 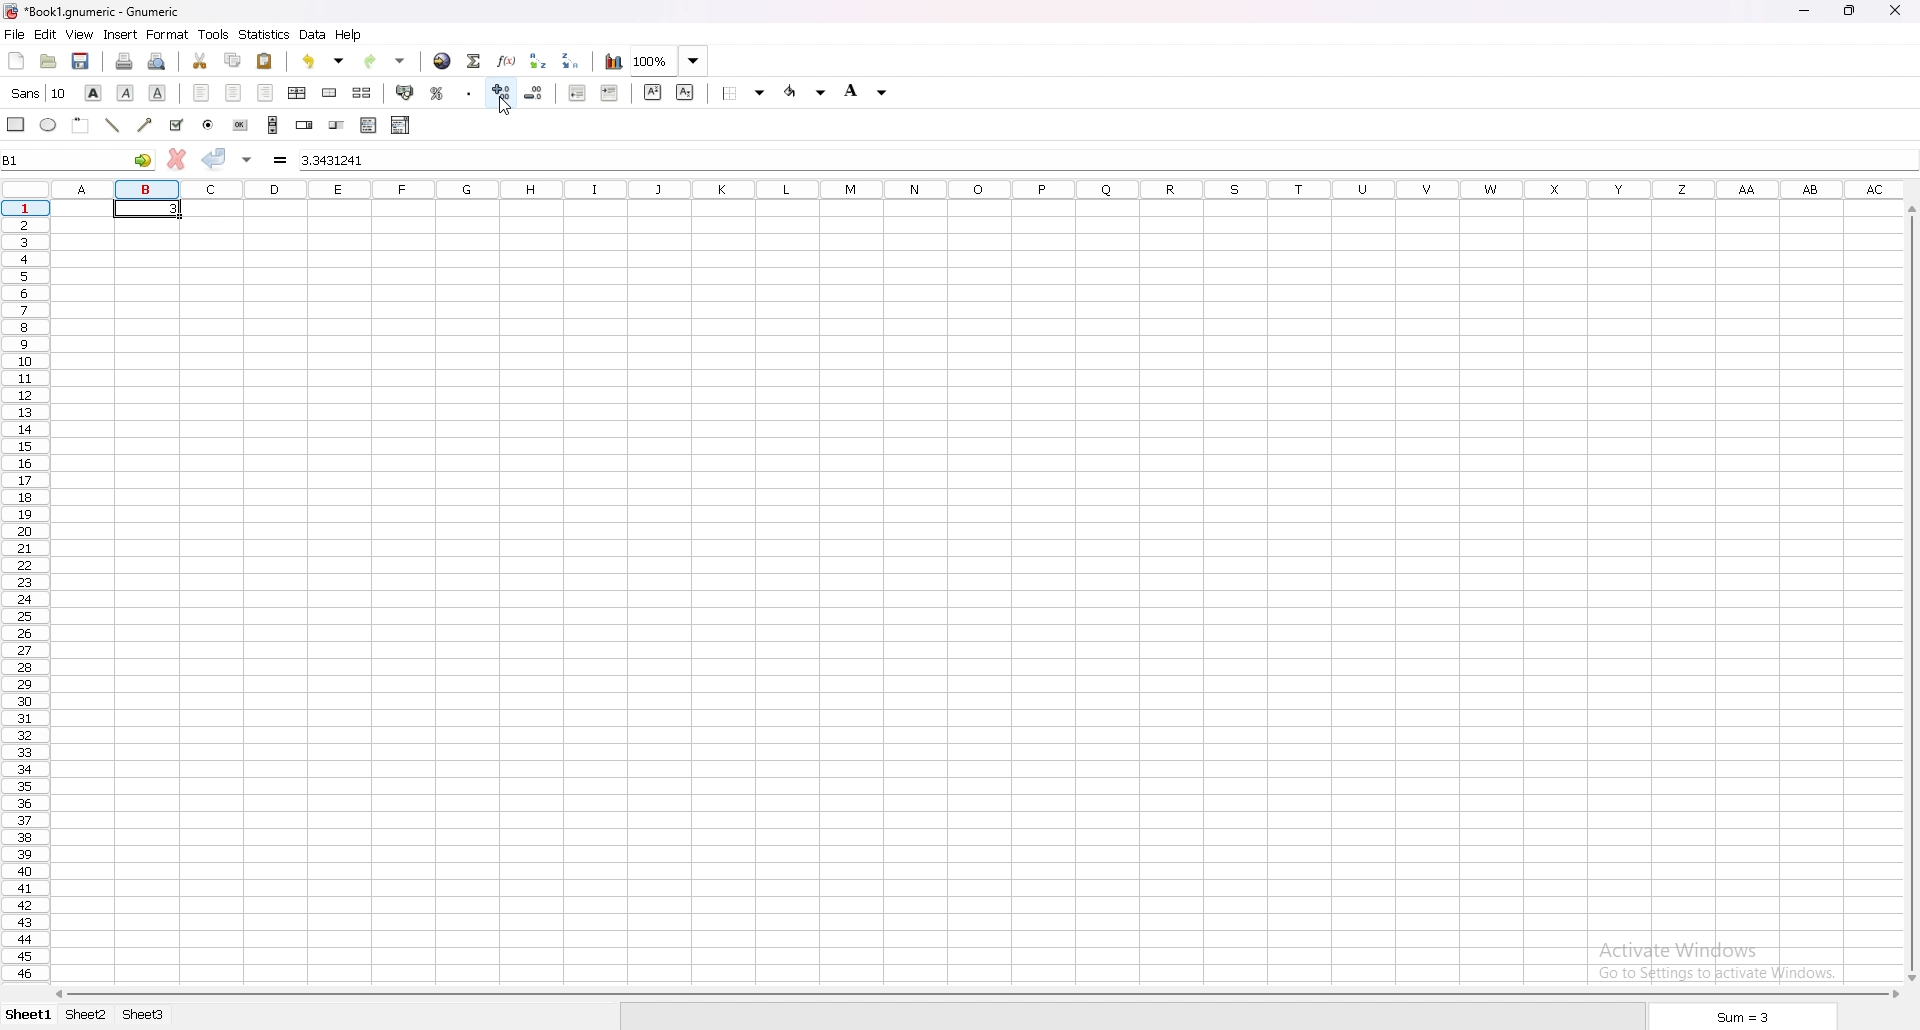 I want to click on percentage, so click(x=437, y=93).